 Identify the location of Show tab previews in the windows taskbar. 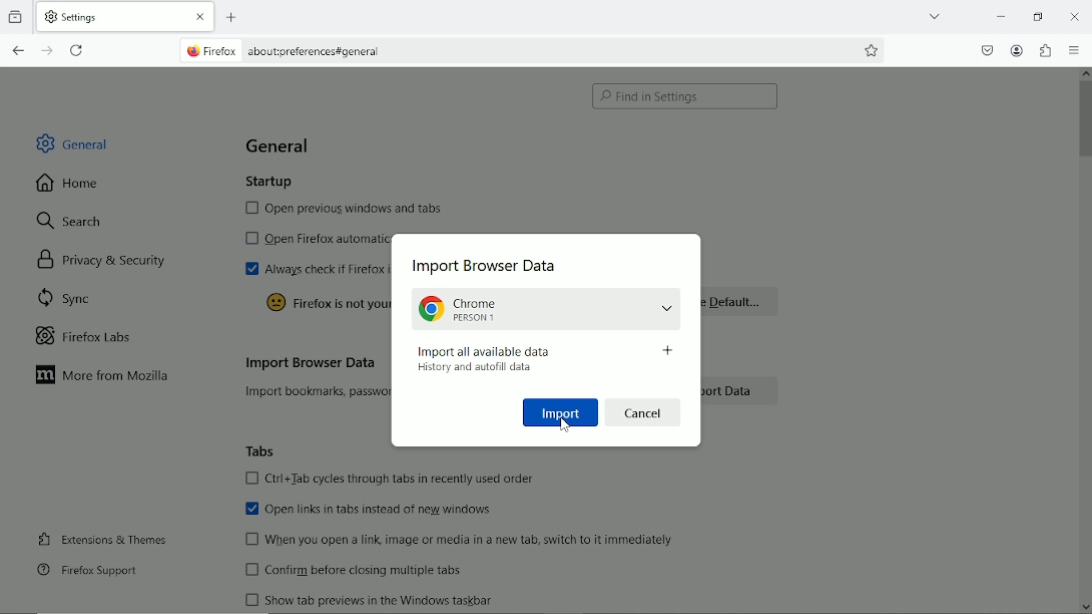
(370, 599).